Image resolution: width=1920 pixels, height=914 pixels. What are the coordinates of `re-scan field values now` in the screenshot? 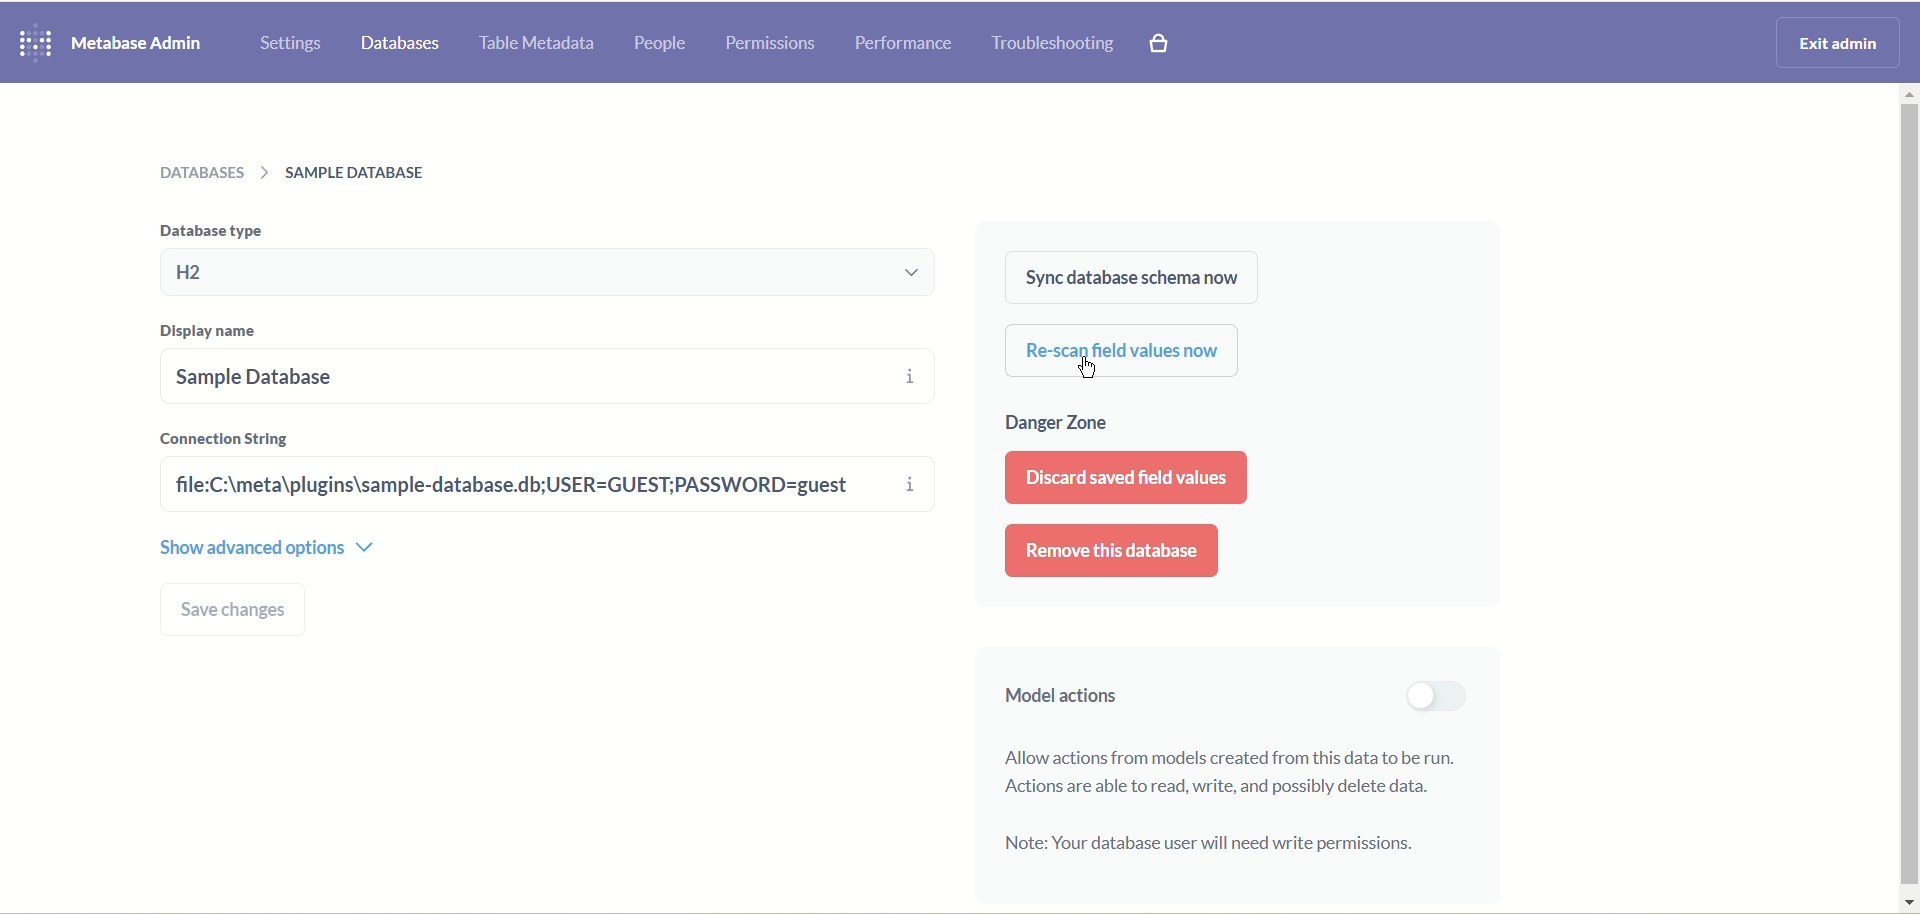 It's located at (1123, 352).